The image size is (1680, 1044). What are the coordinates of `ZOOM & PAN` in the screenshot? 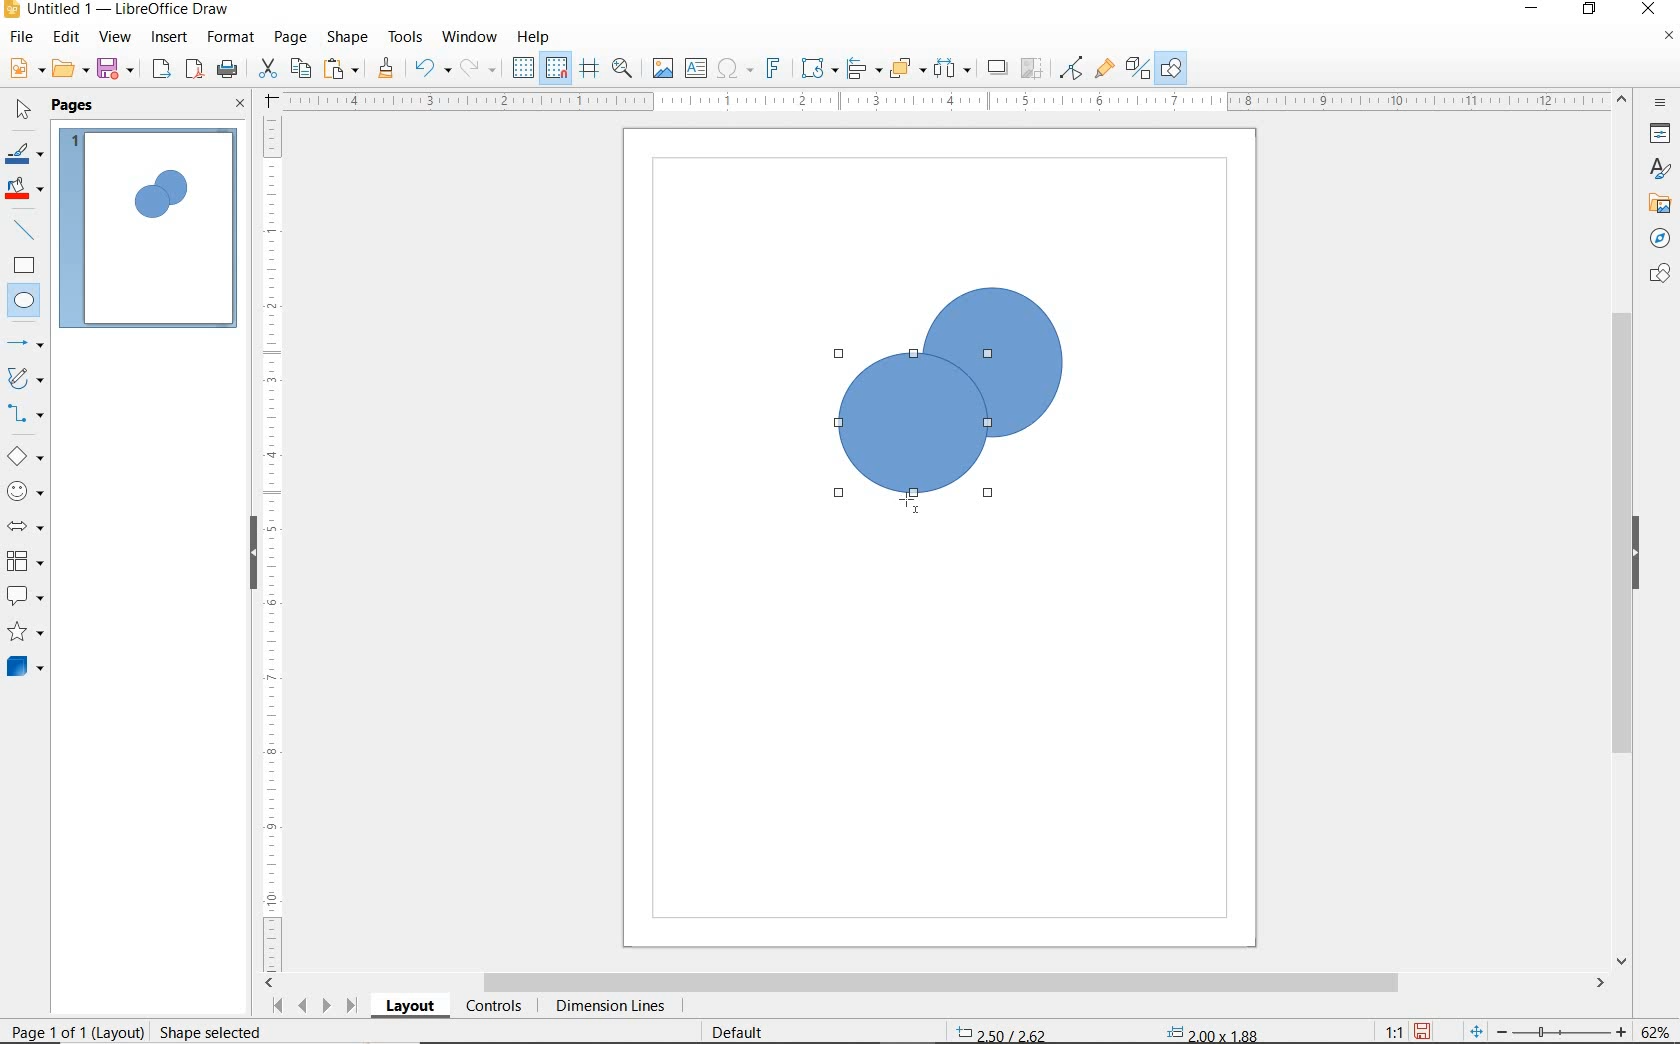 It's located at (622, 67).